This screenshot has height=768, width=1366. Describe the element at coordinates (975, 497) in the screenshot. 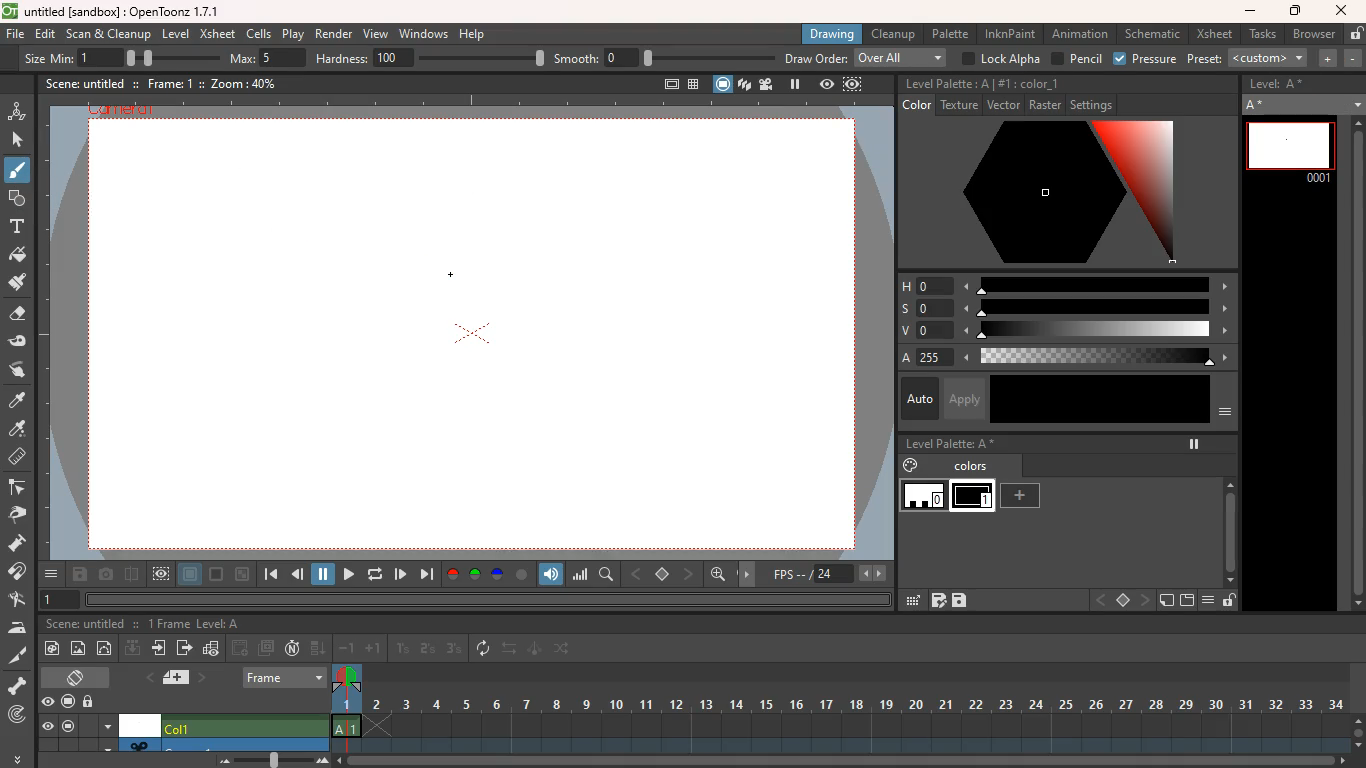

I see `level` at that location.